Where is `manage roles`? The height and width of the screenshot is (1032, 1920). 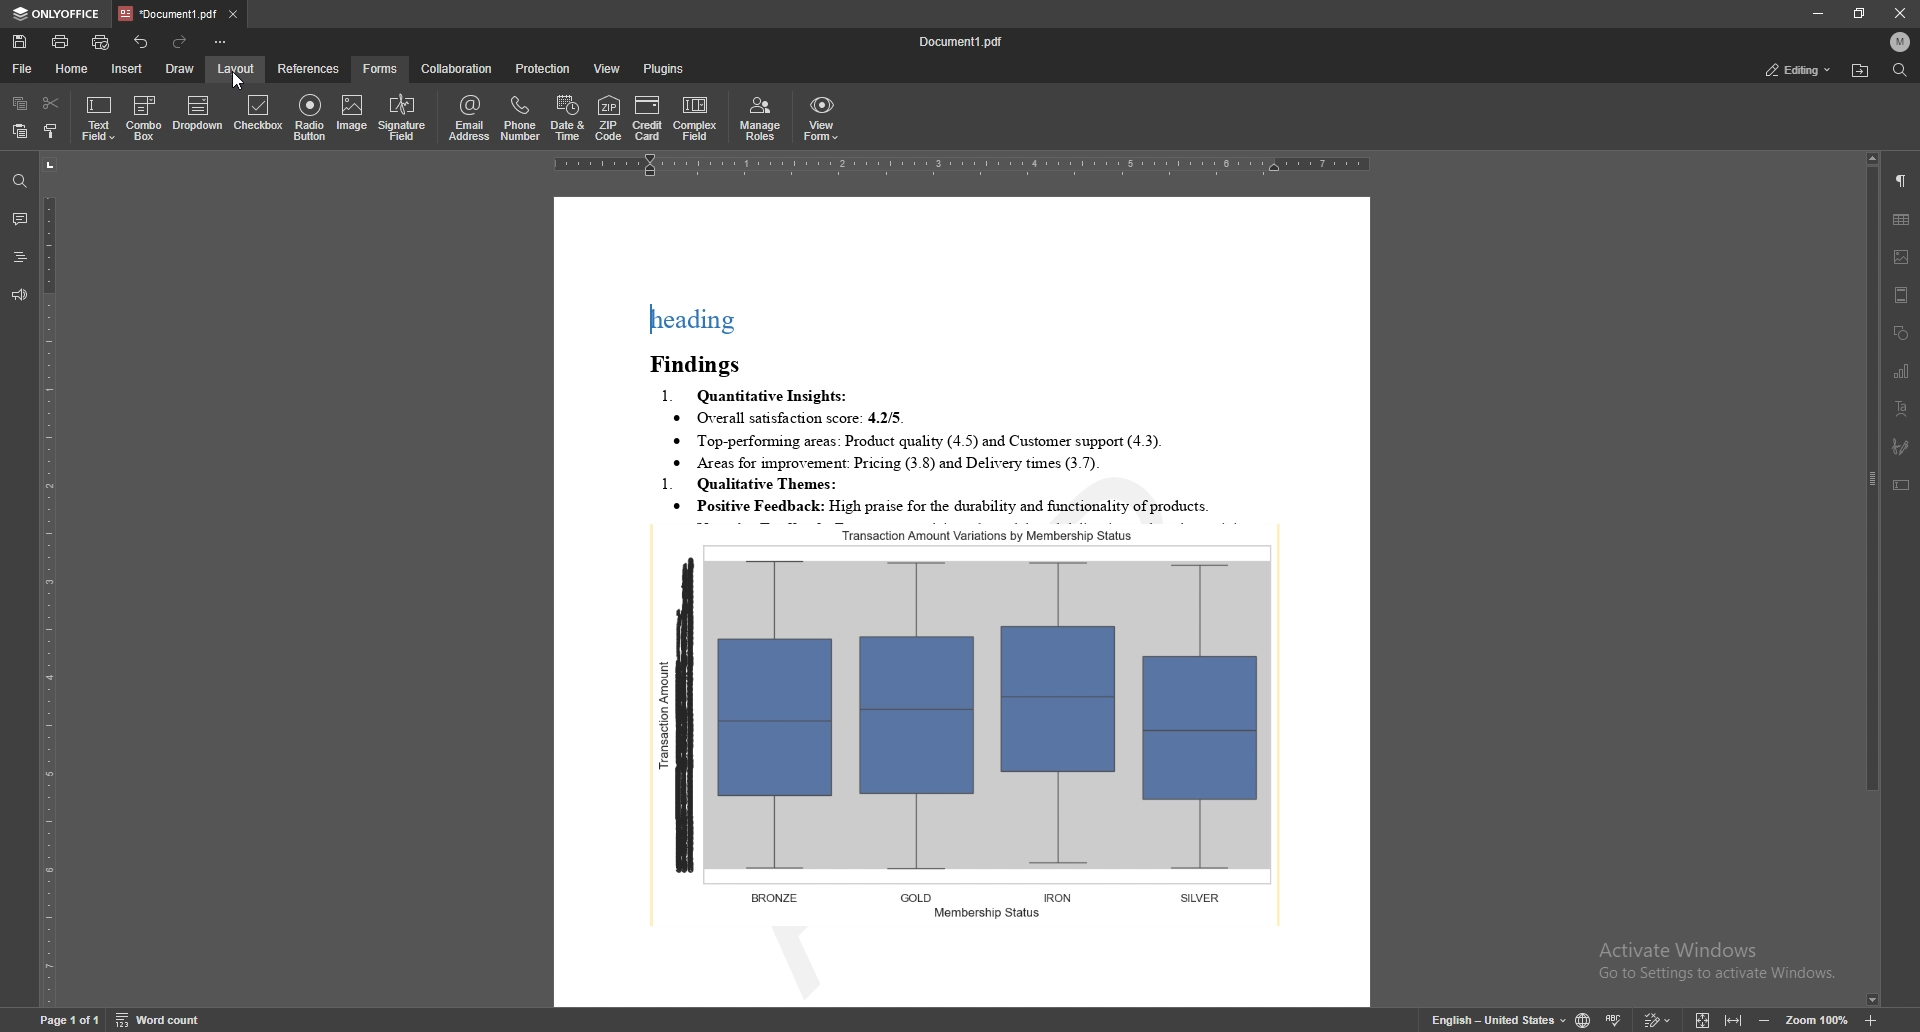 manage roles is located at coordinates (761, 119).